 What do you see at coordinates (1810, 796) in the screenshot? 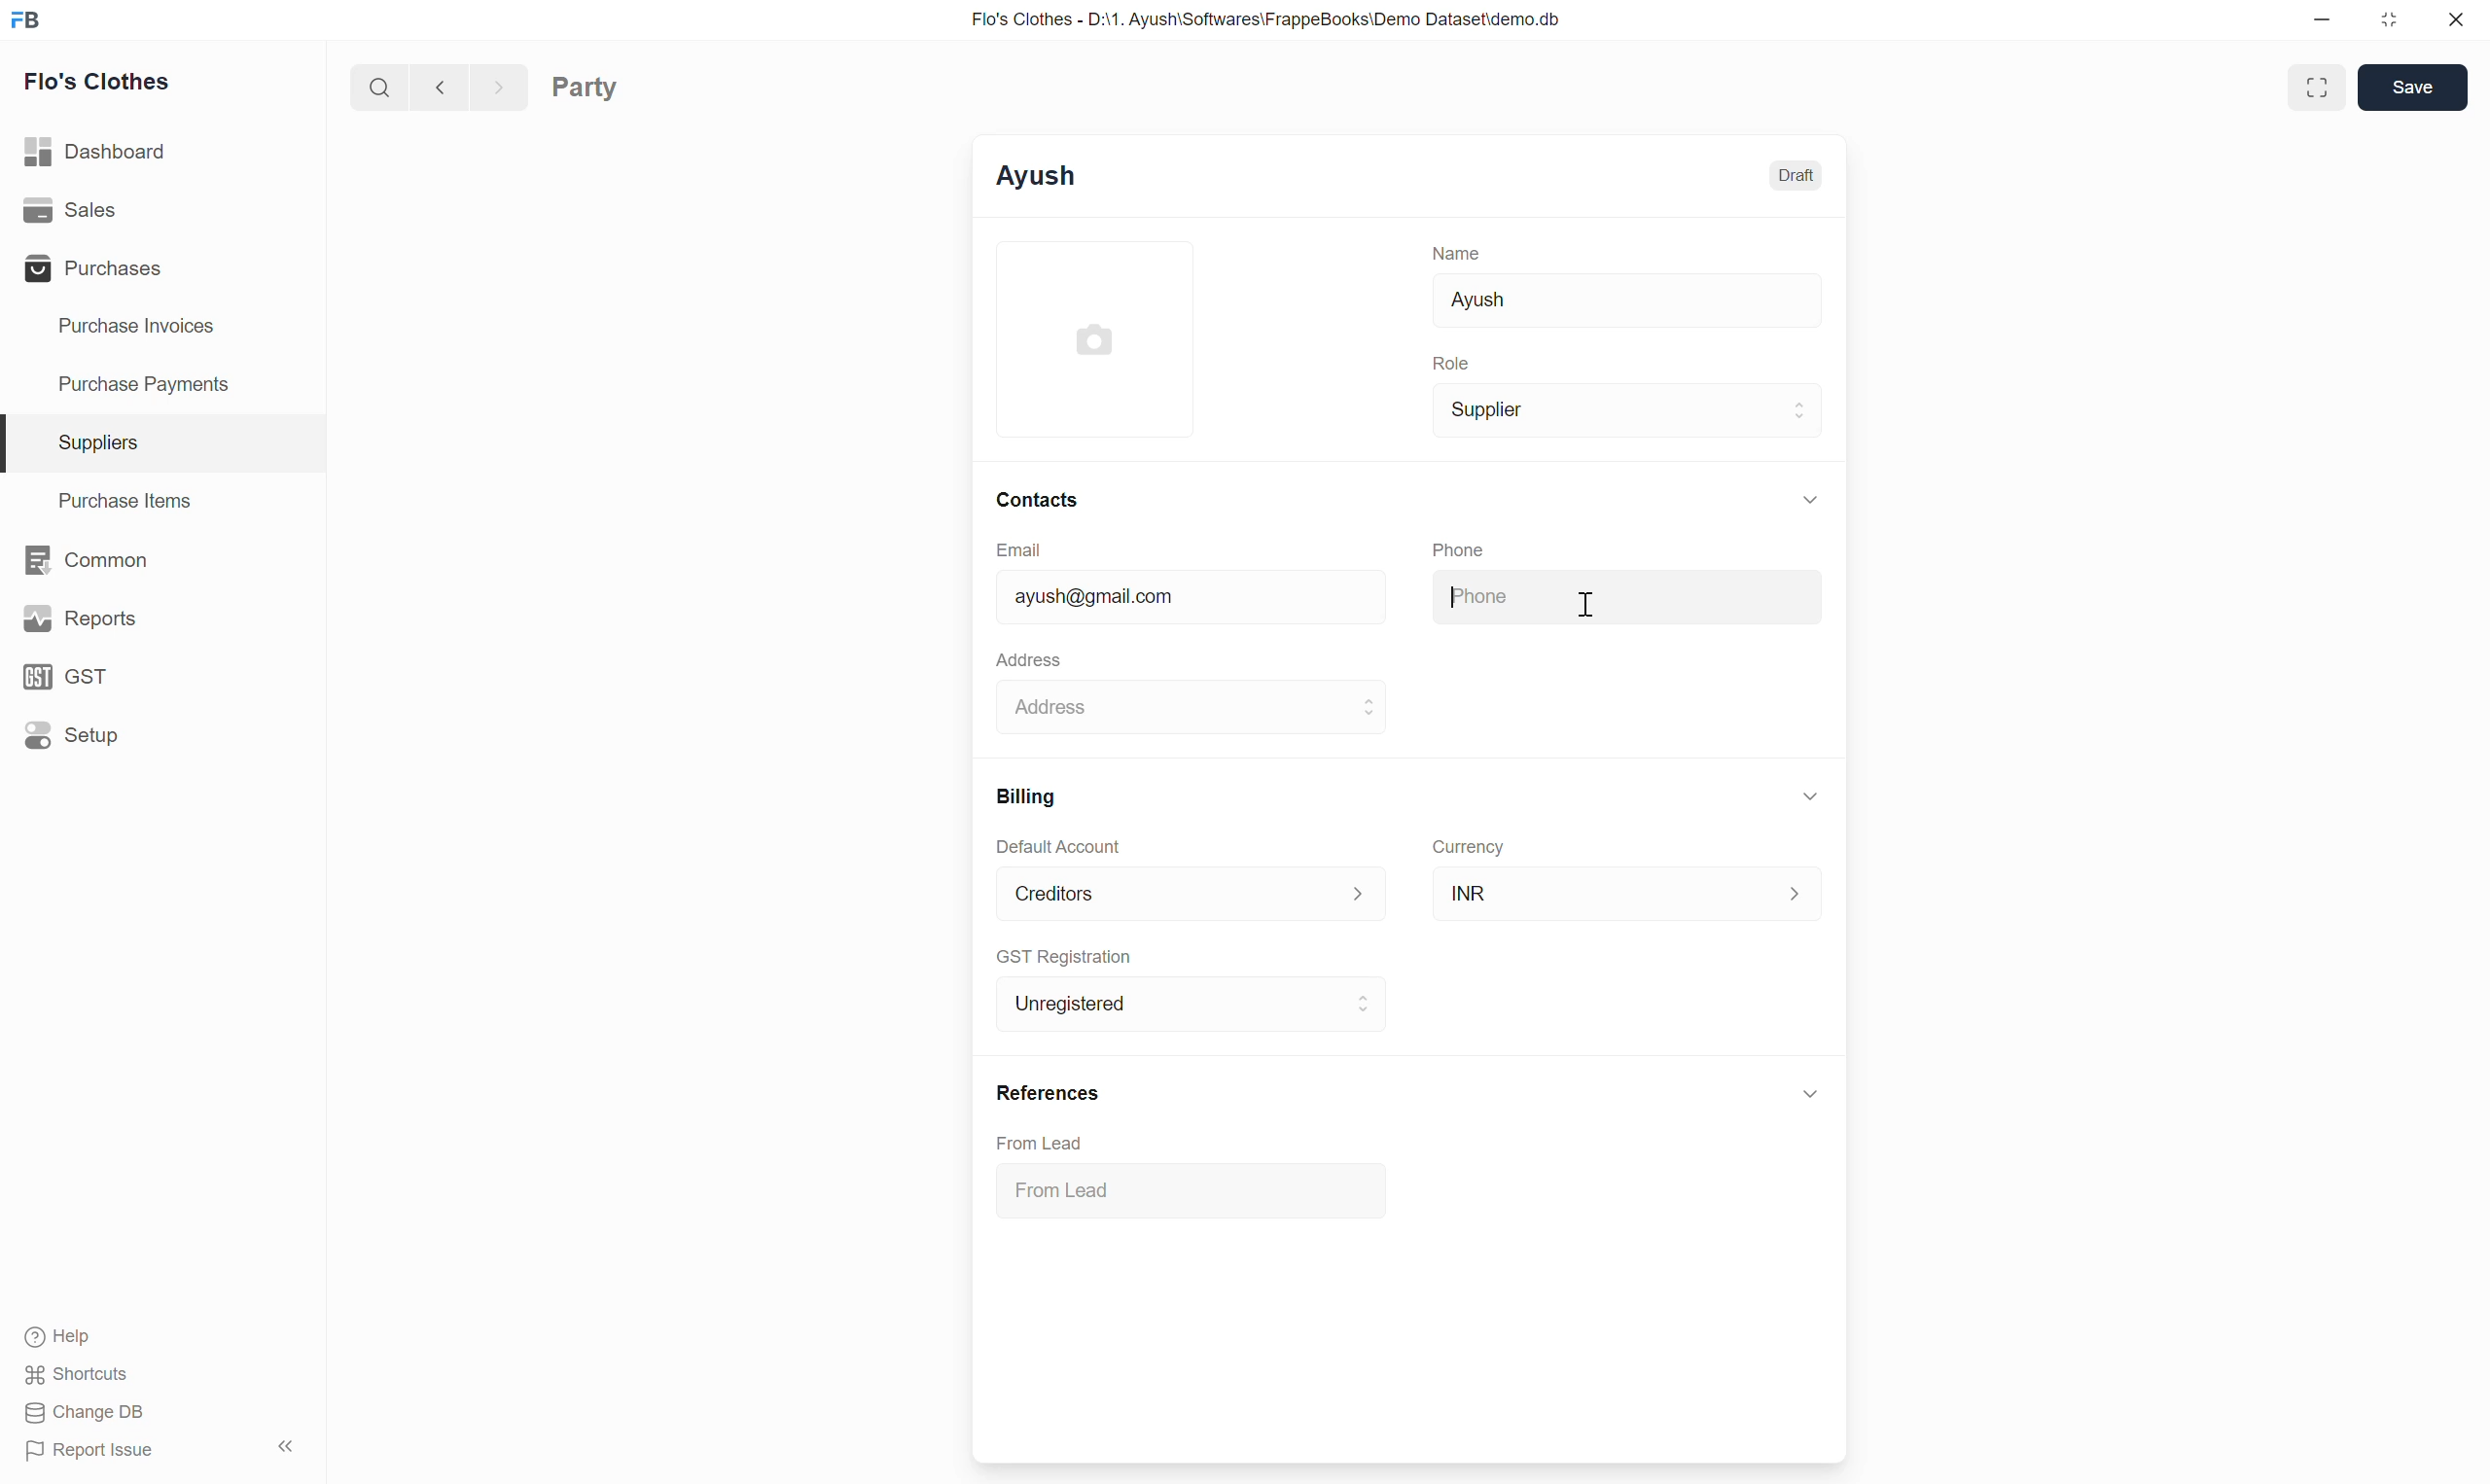
I see `Collapse` at bounding box center [1810, 796].